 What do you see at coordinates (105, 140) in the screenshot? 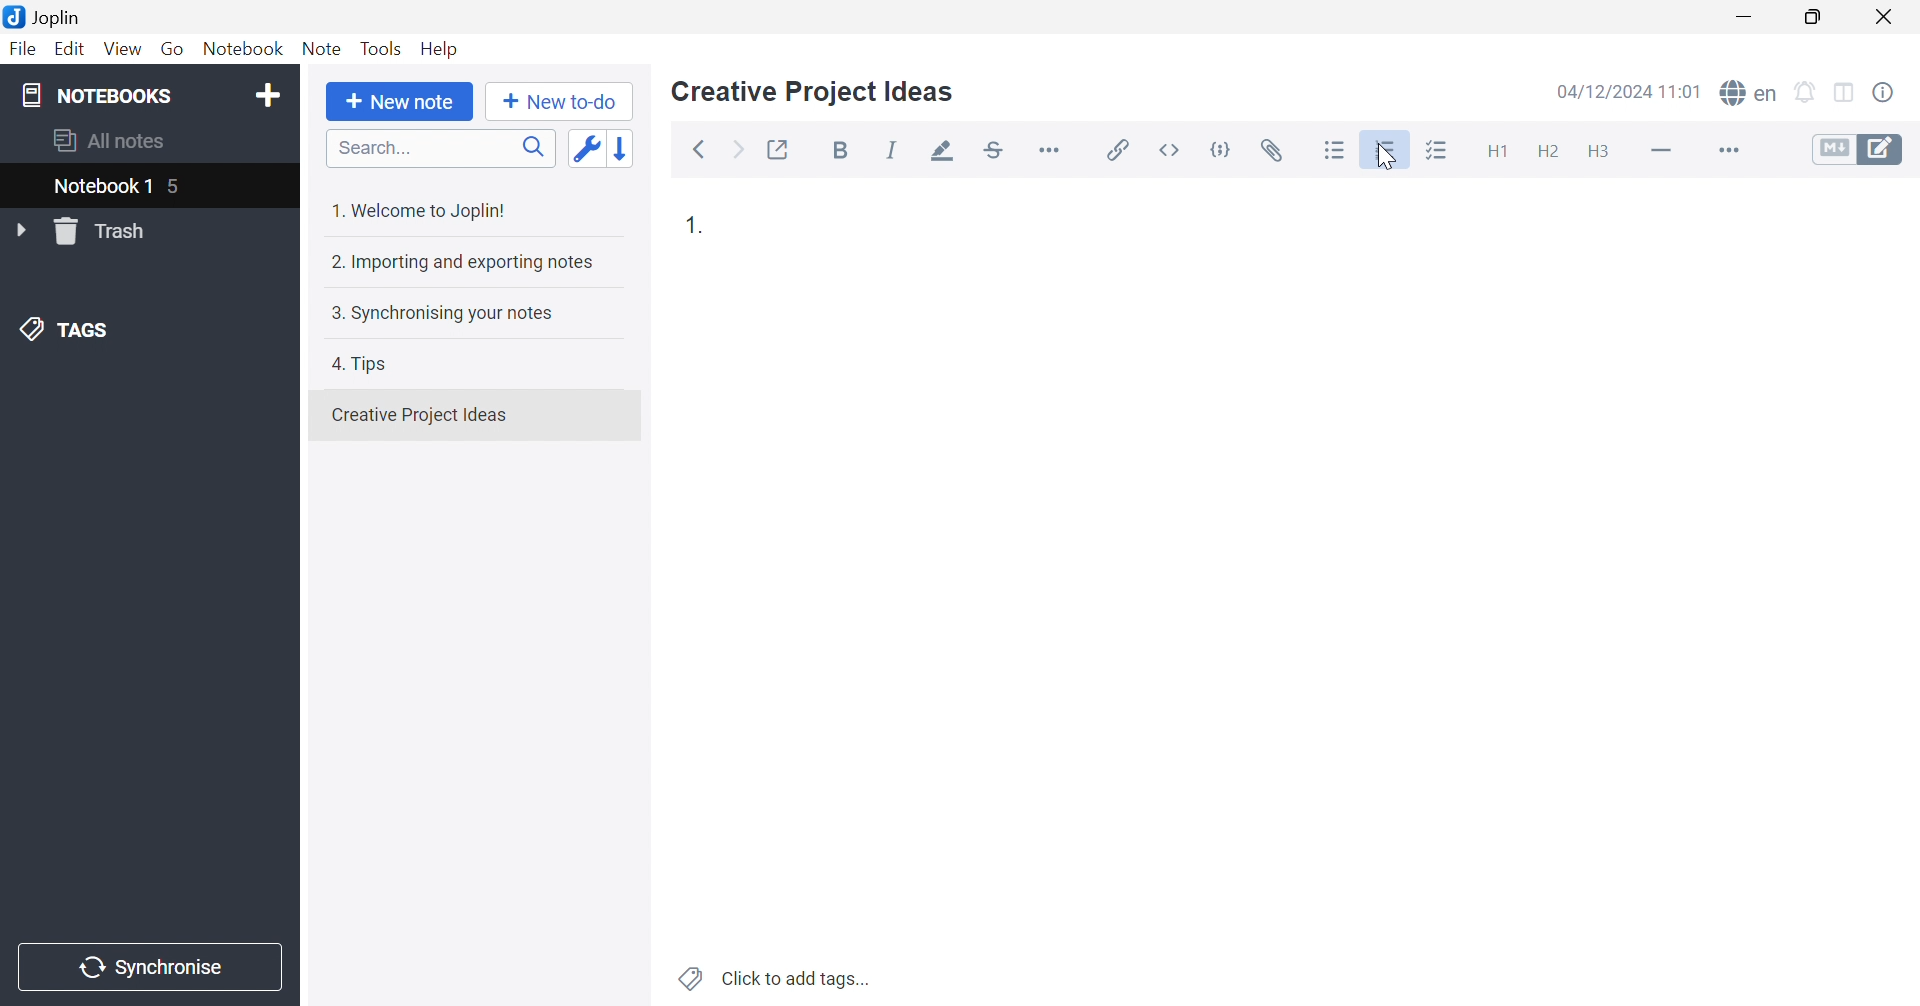
I see `All notes` at bounding box center [105, 140].